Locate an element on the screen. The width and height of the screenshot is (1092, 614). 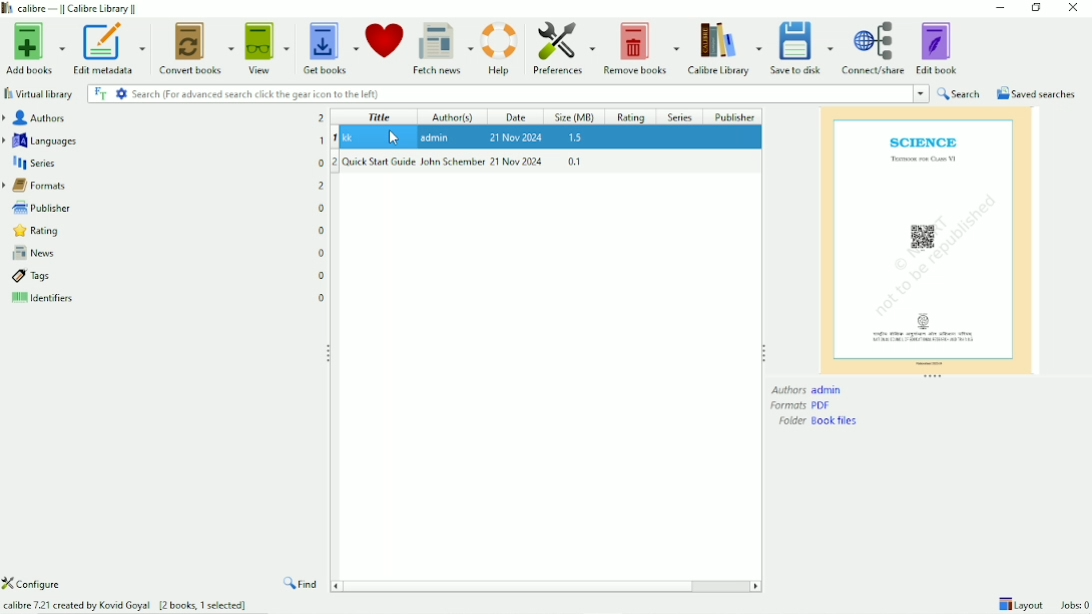
Date is located at coordinates (519, 117).